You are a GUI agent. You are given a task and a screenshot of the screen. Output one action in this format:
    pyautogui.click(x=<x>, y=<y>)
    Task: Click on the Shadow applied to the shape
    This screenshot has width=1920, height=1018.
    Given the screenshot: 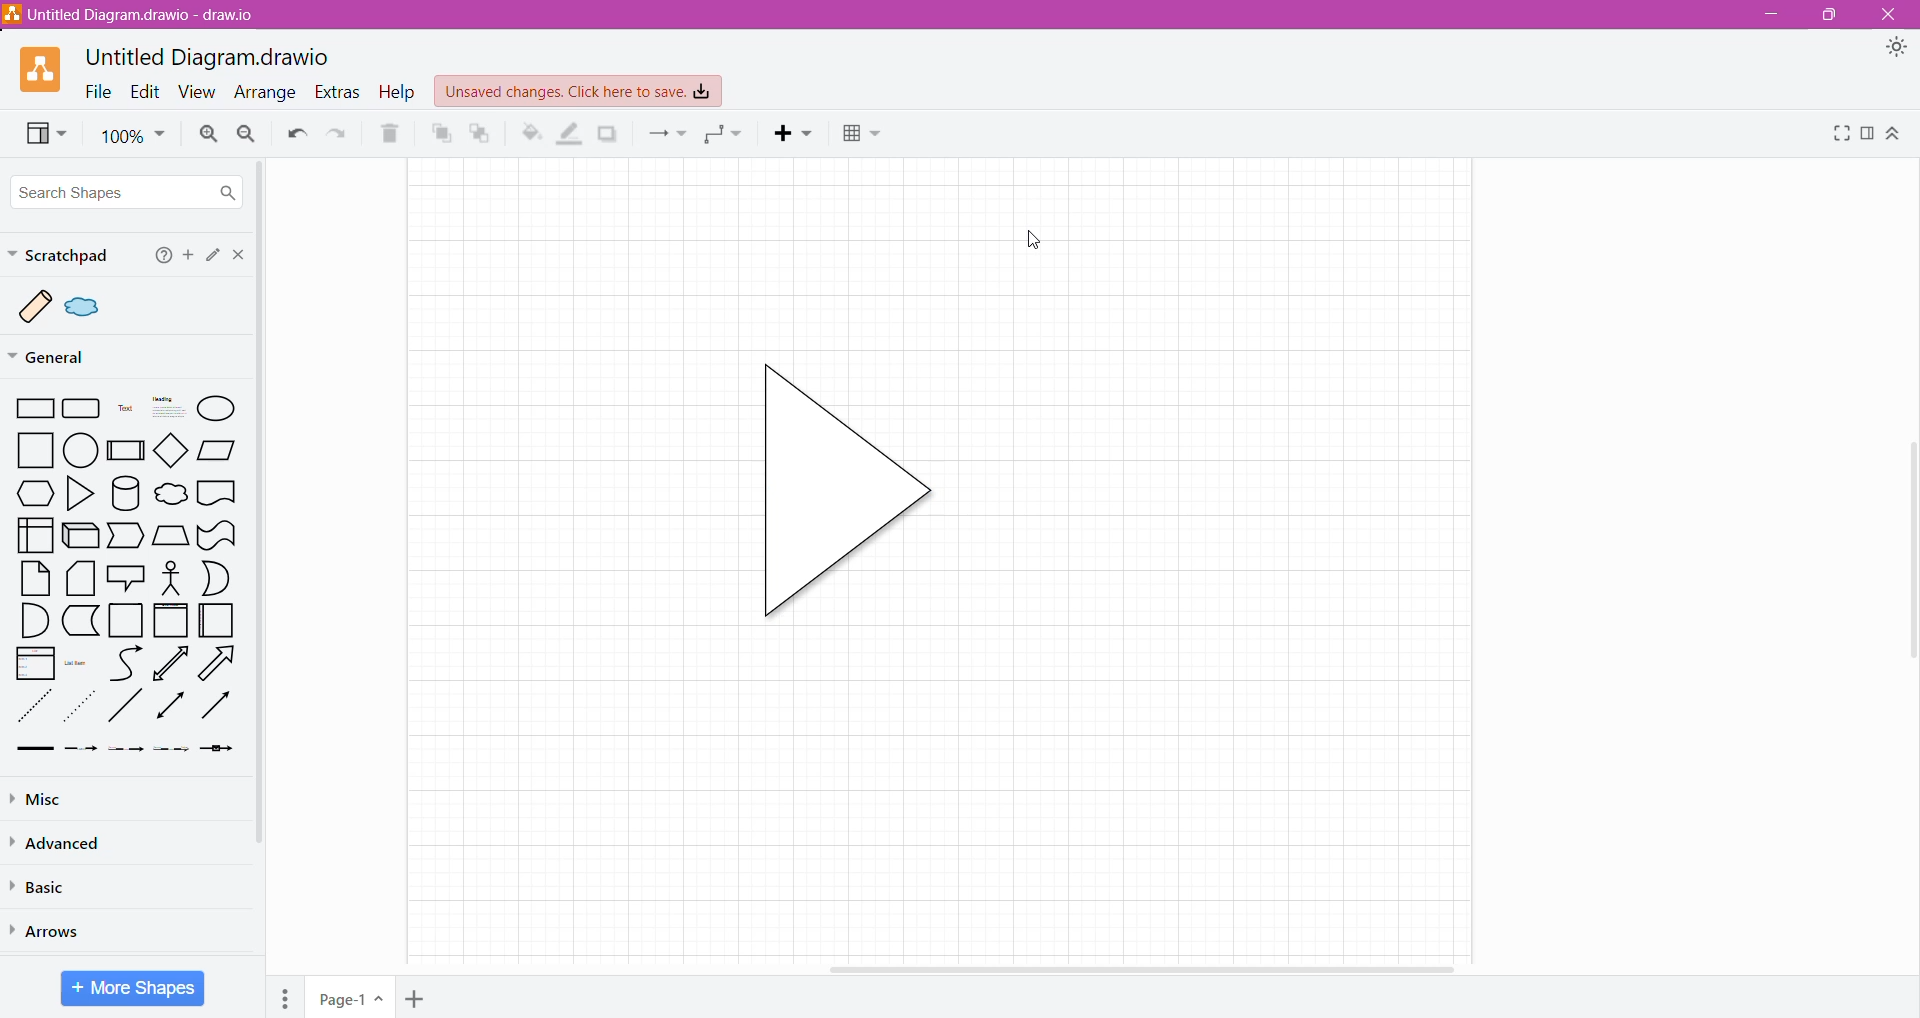 What is the action you would take?
    pyautogui.click(x=838, y=492)
    